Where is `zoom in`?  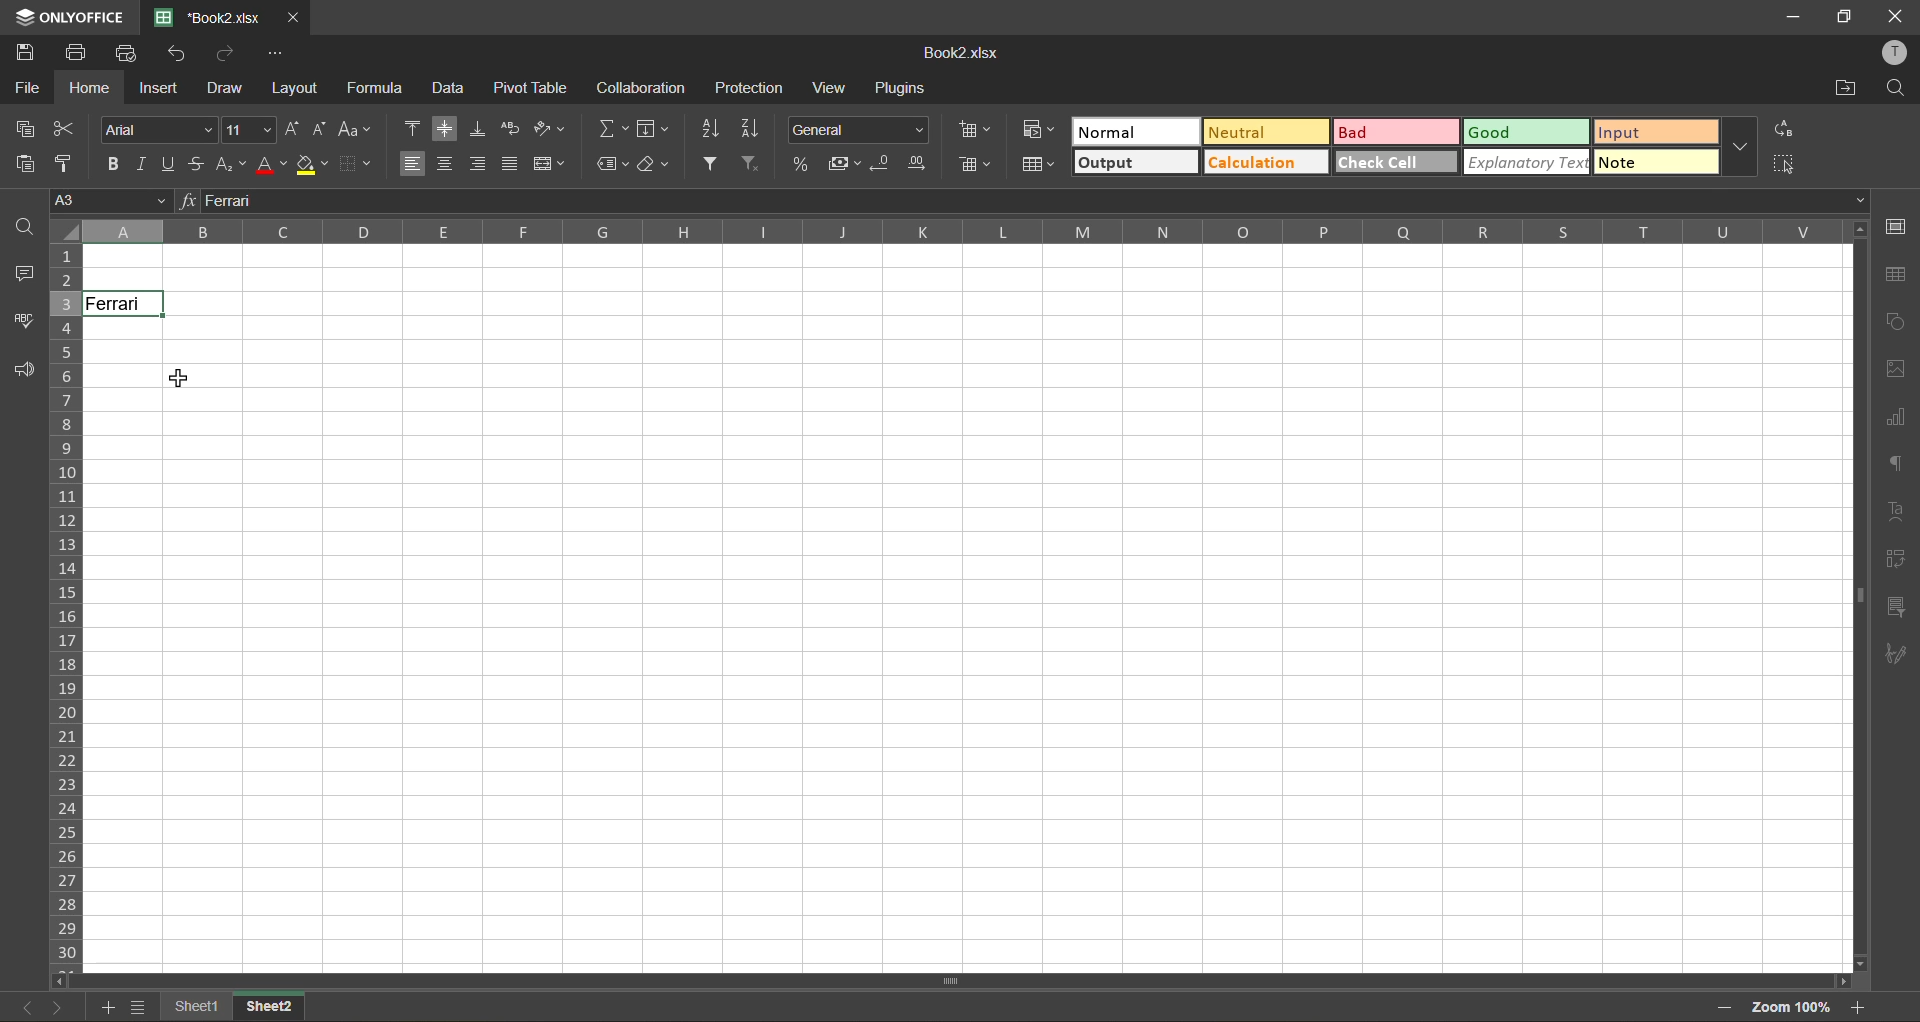 zoom in is located at coordinates (1857, 1007).